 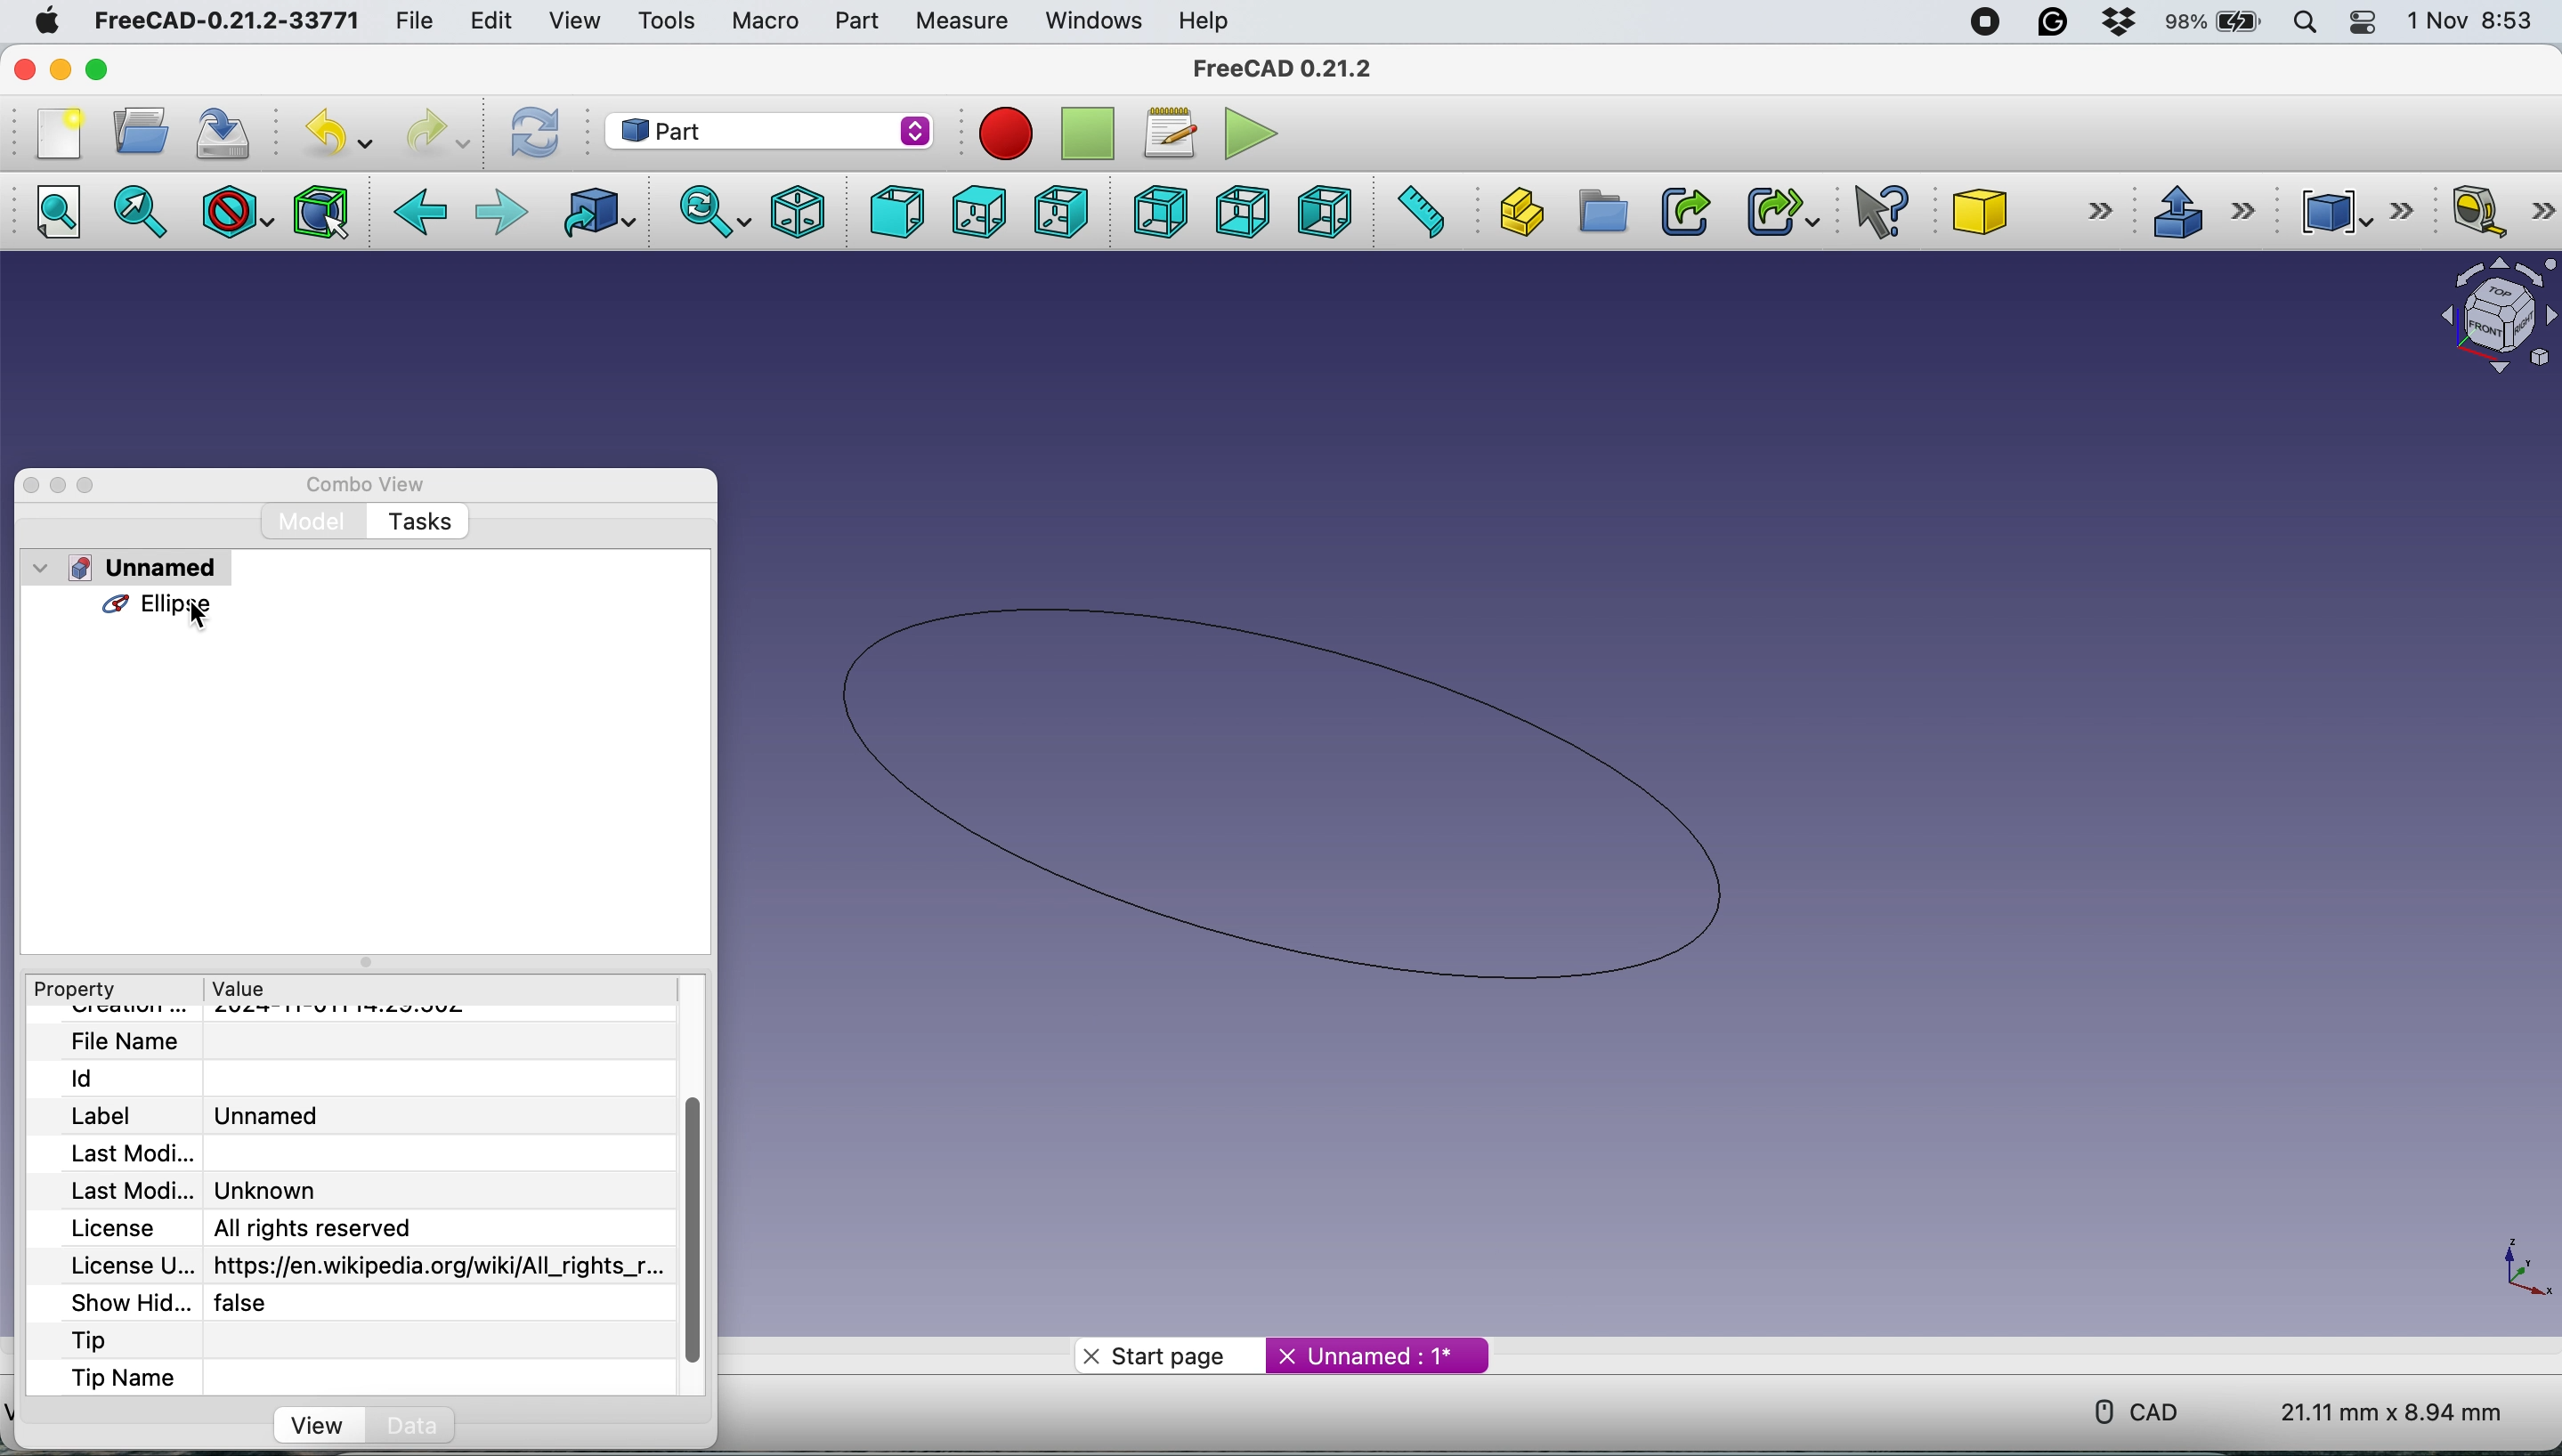 What do you see at coordinates (500, 212) in the screenshot?
I see `foward` at bounding box center [500, 212].